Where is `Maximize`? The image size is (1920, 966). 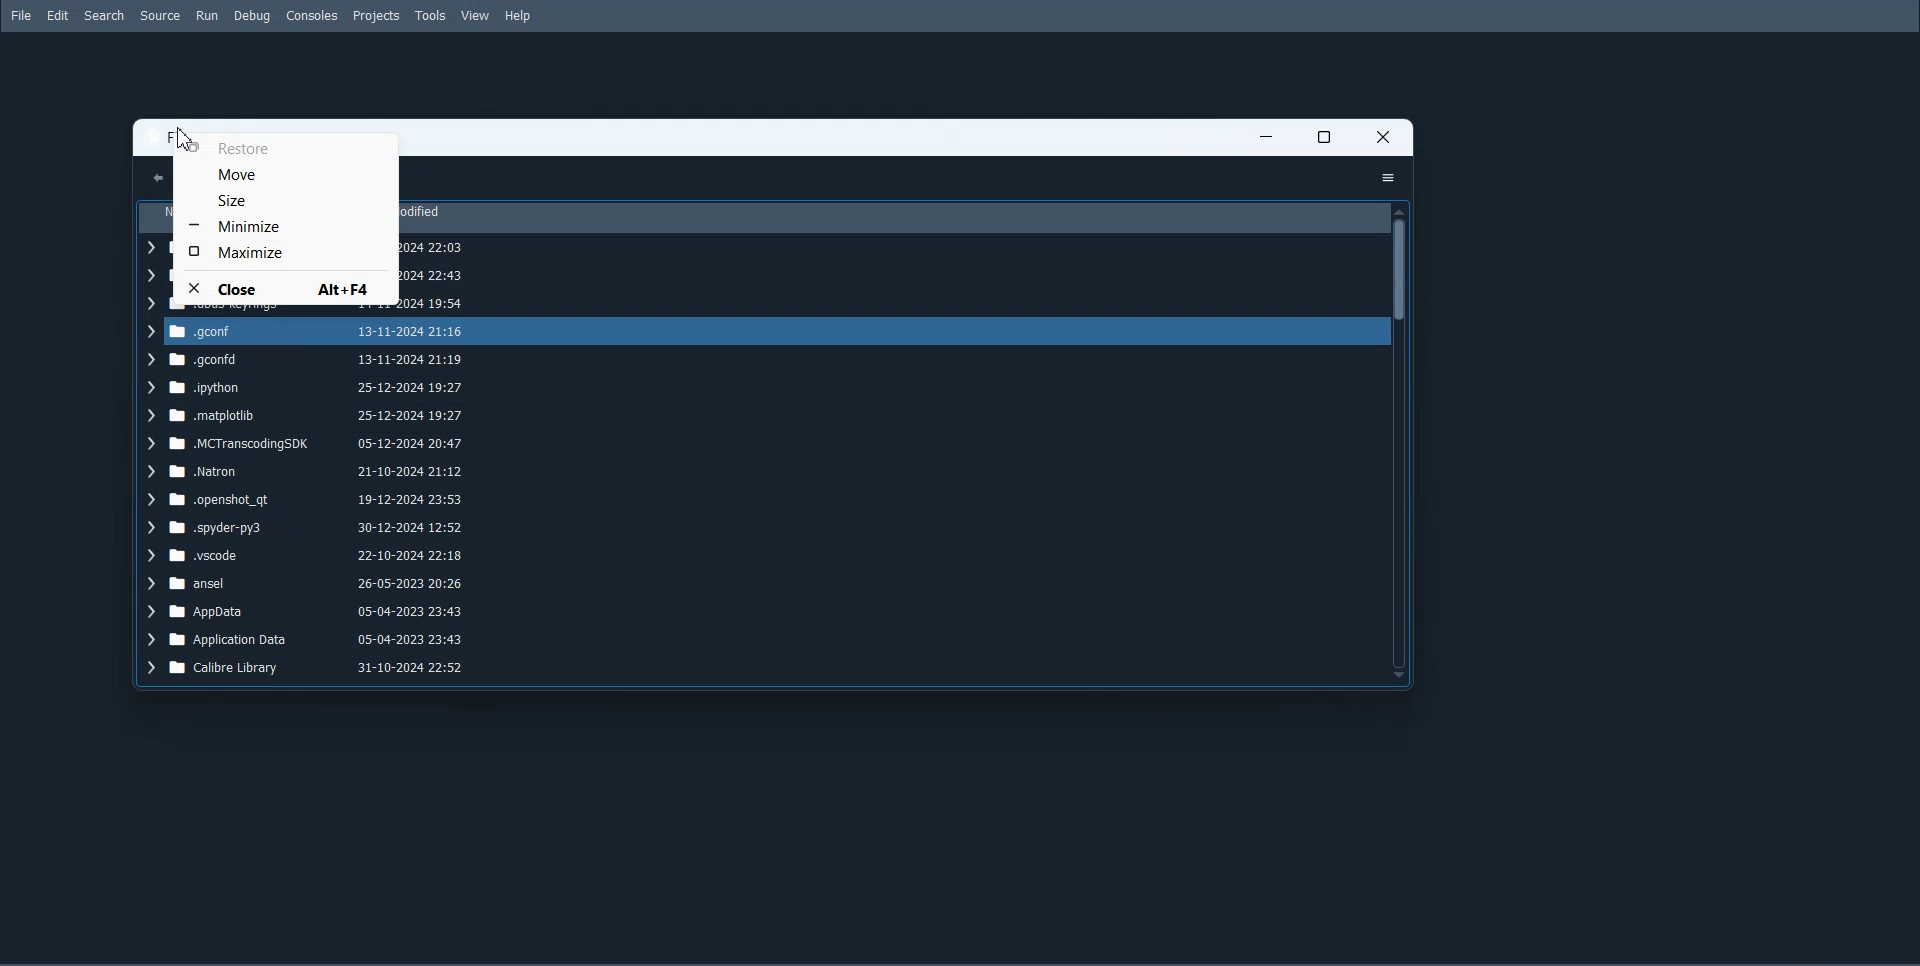 Maximize is located at coordinates (285, 253).